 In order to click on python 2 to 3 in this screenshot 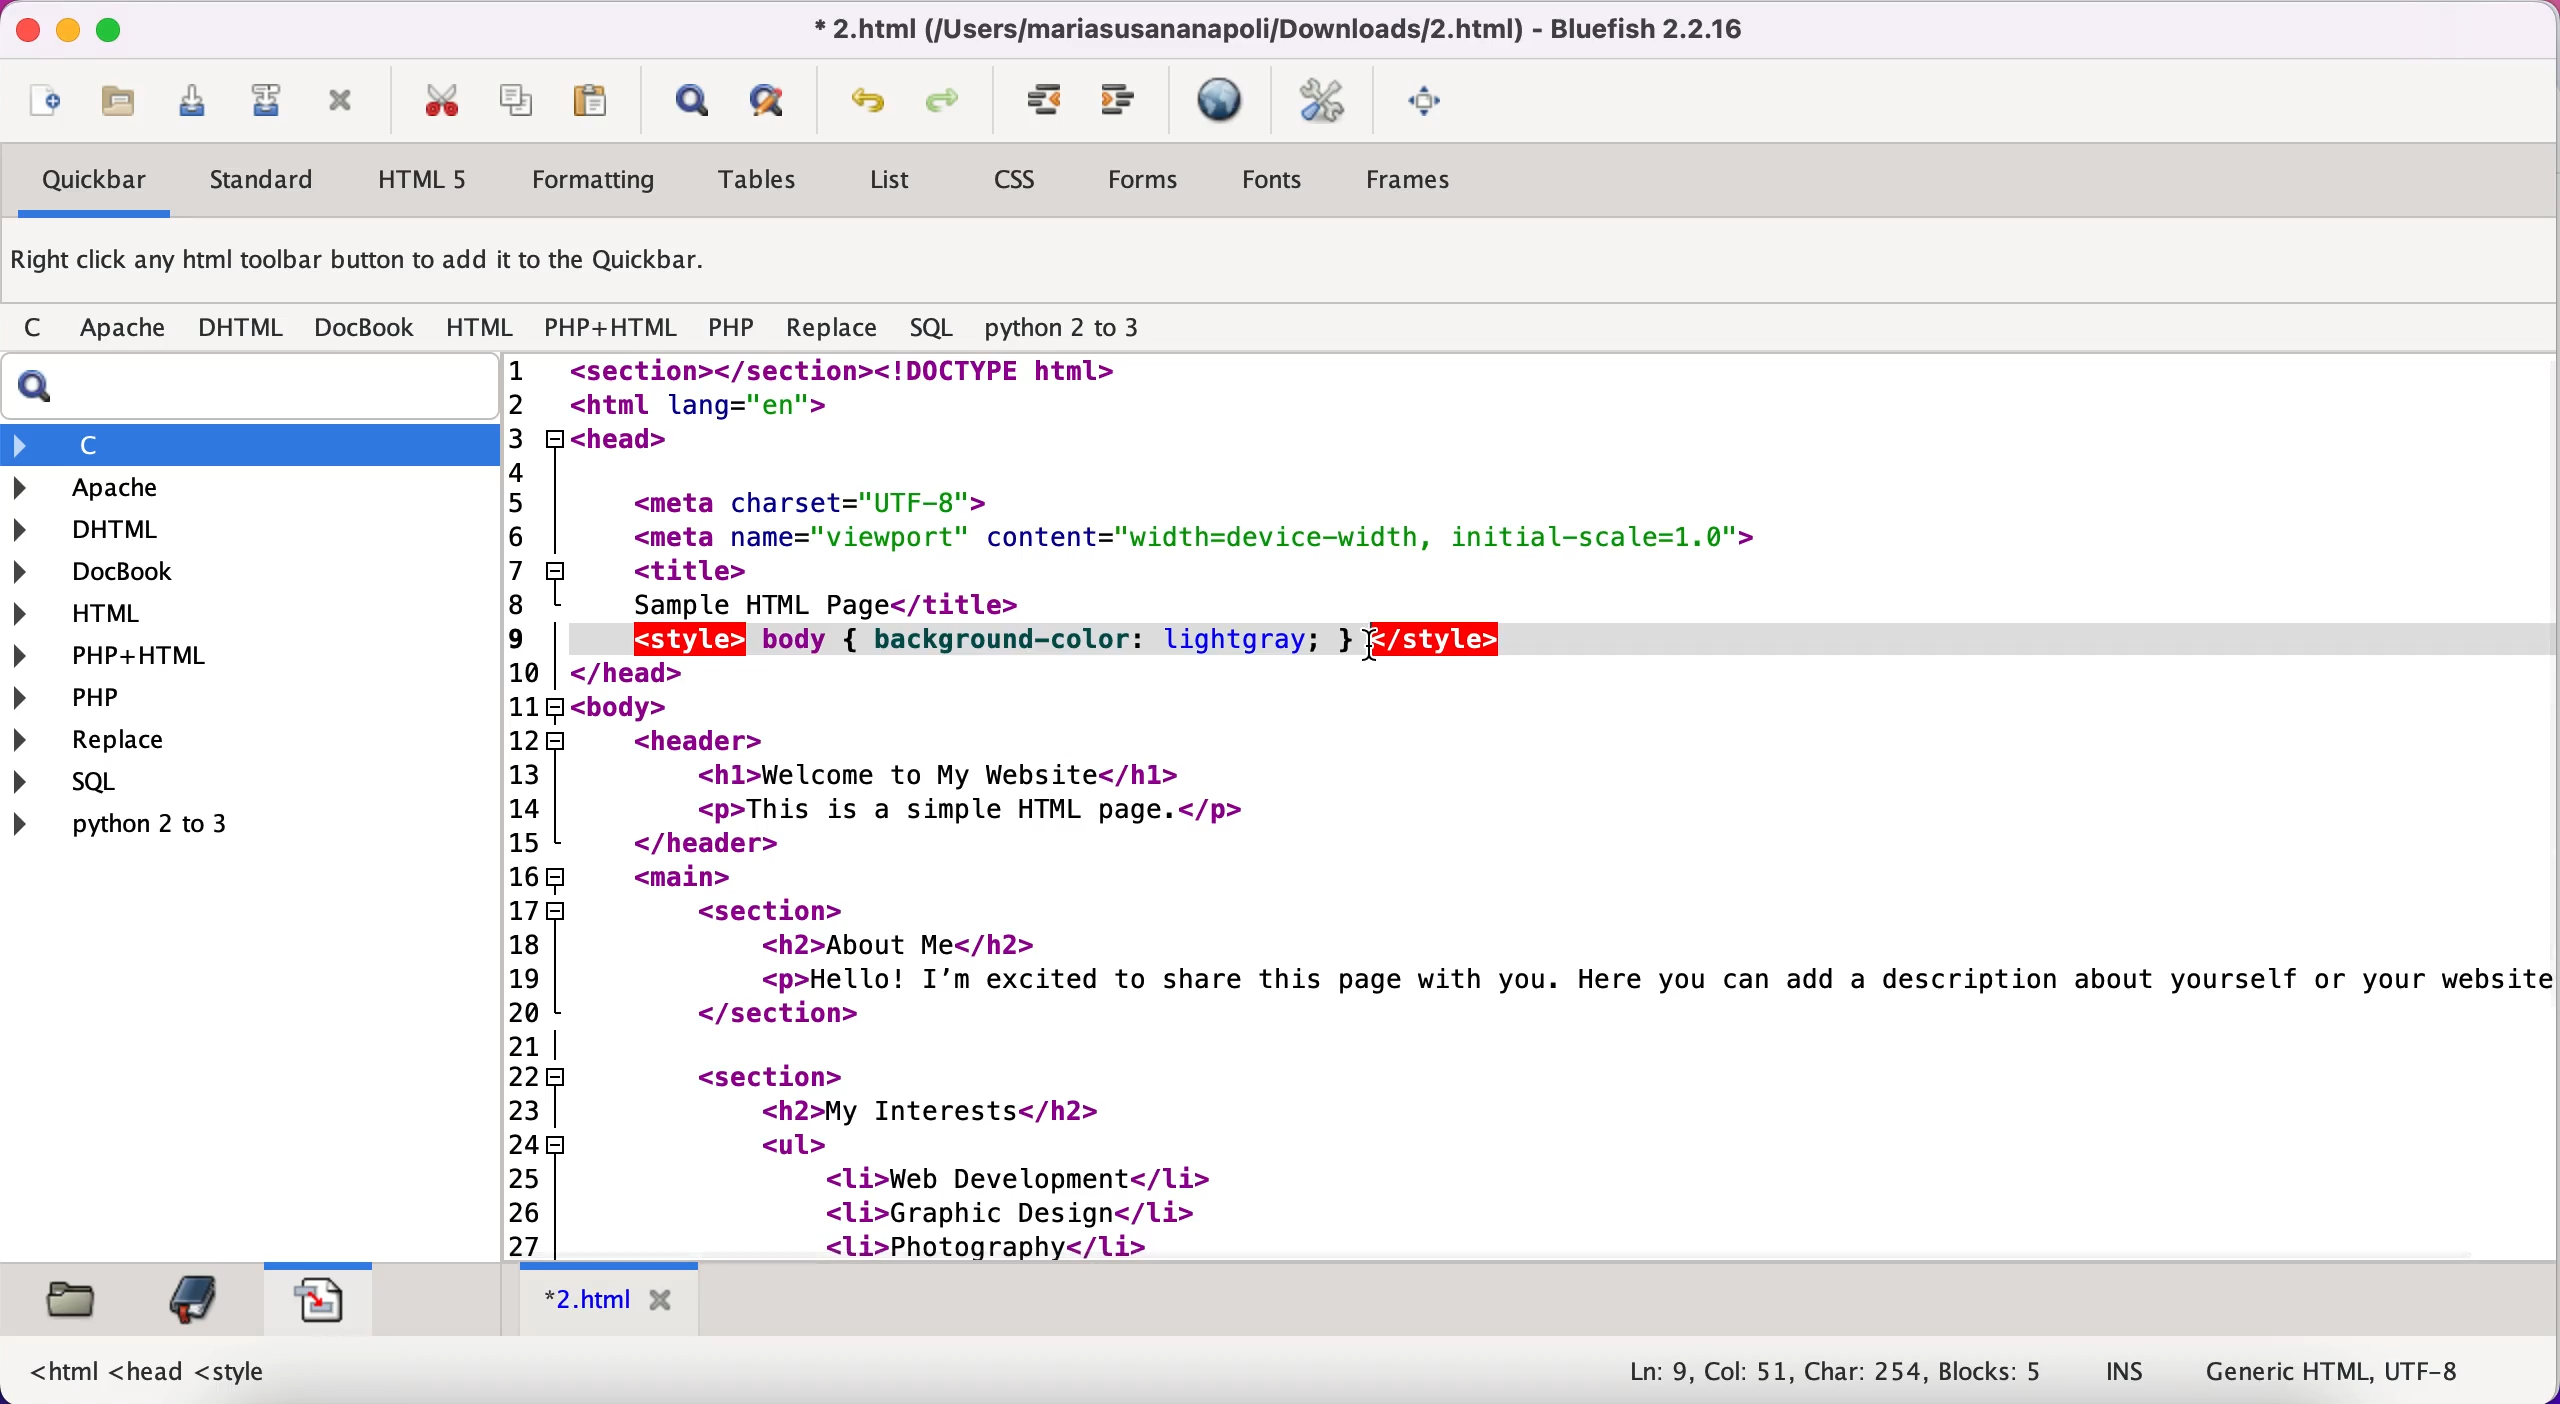, I will do `click(146, 823)`.